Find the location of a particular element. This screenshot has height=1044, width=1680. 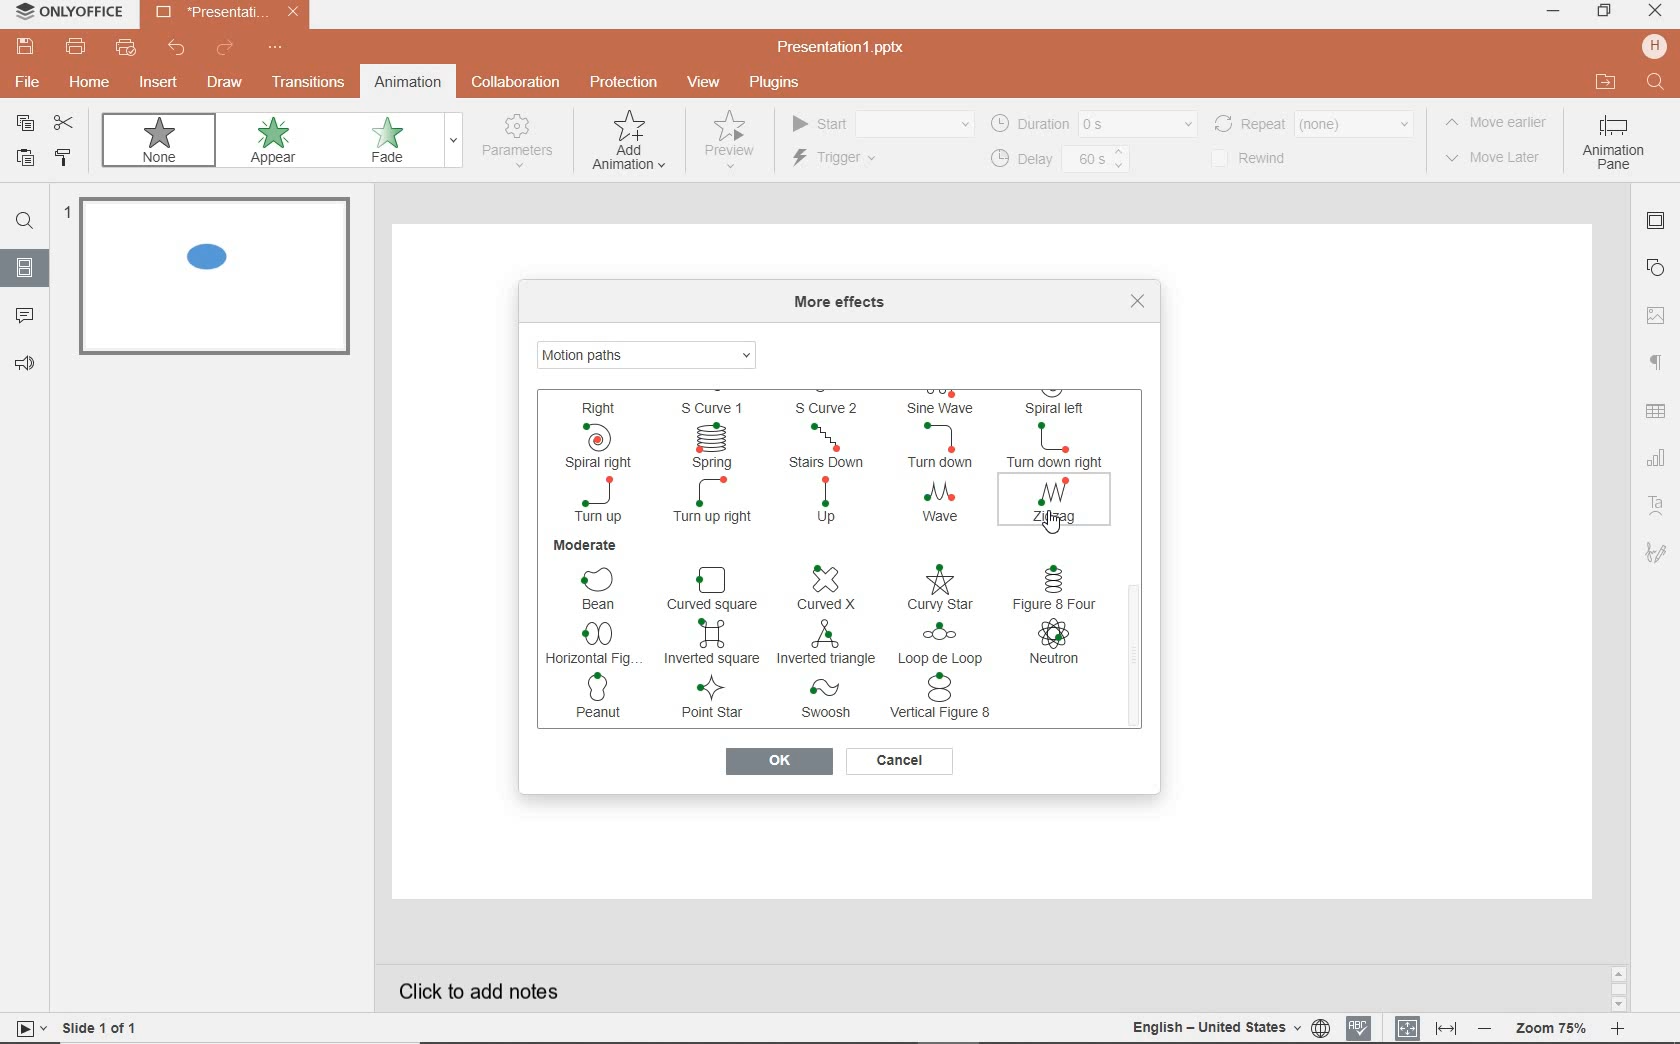

file name is located at coordinates (228, 14).